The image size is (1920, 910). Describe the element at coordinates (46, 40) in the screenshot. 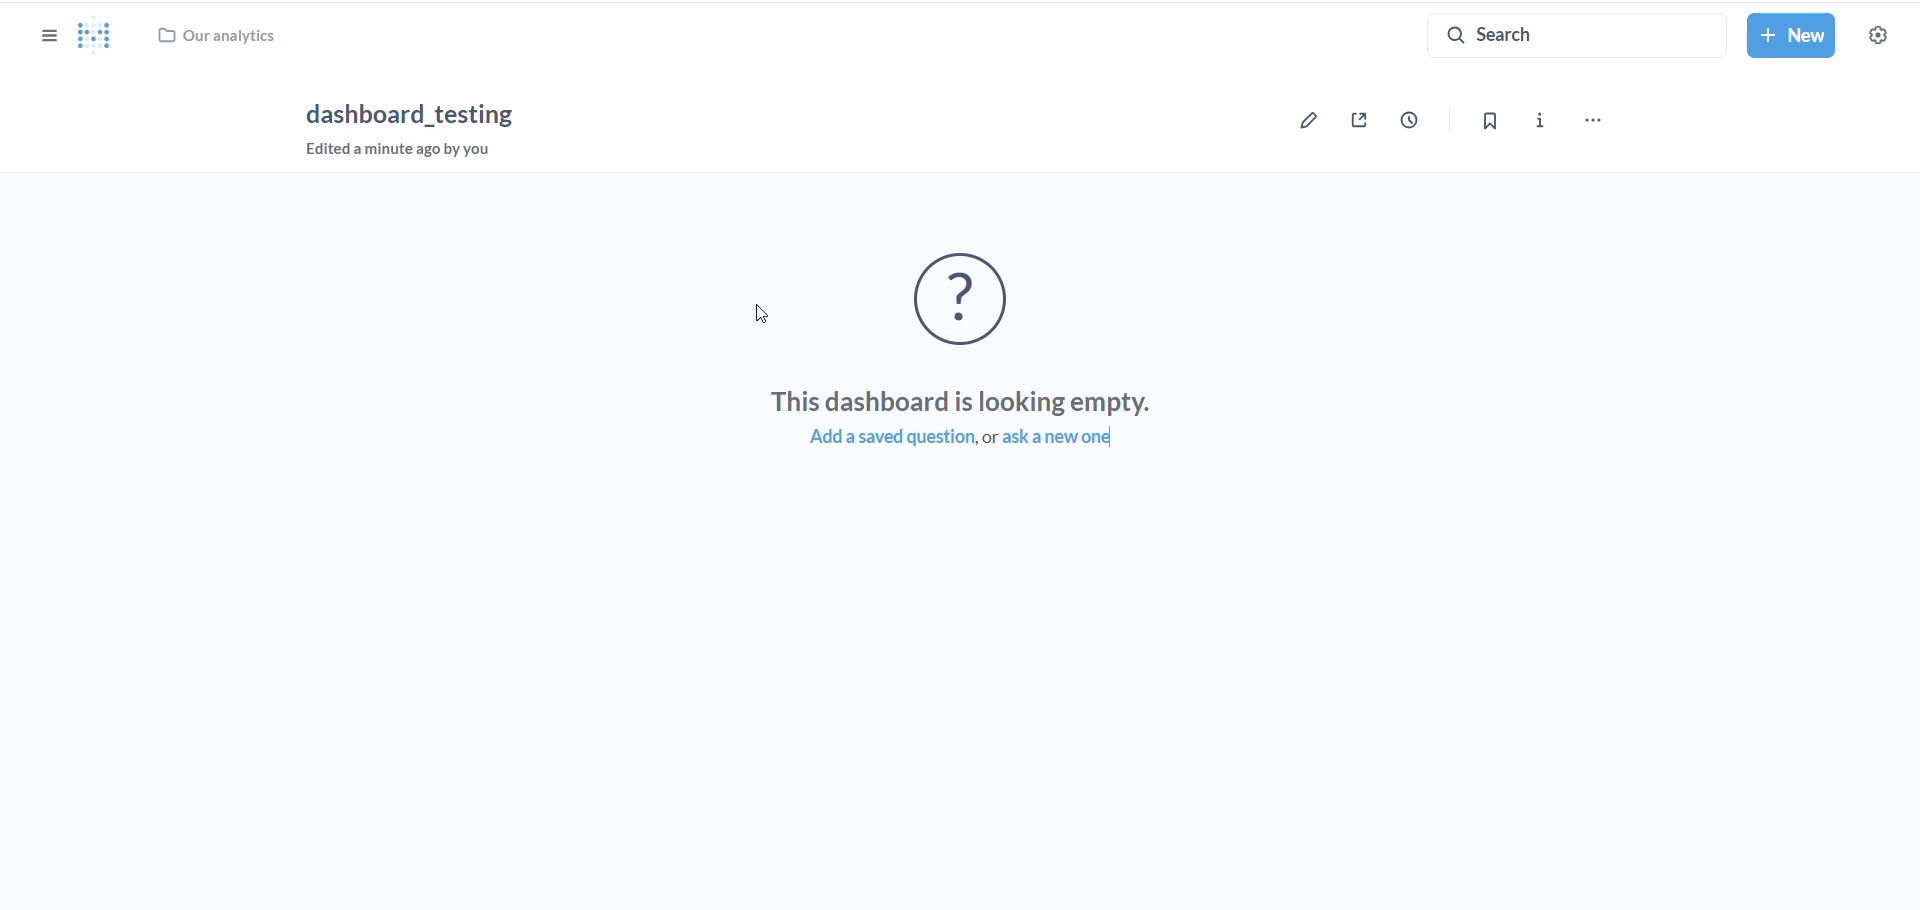

I see `show/hide side bar` at that location.